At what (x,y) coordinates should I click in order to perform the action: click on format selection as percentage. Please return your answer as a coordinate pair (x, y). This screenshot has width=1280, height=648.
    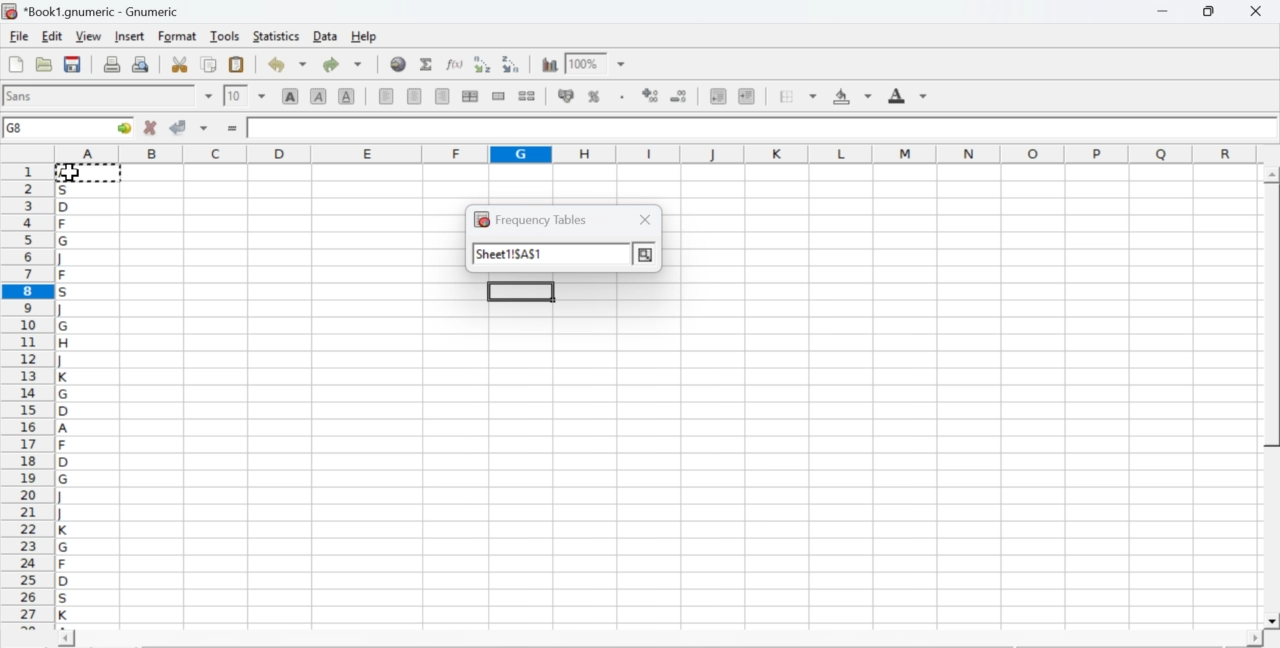
    Looking at the image, I should click on (592, 96).